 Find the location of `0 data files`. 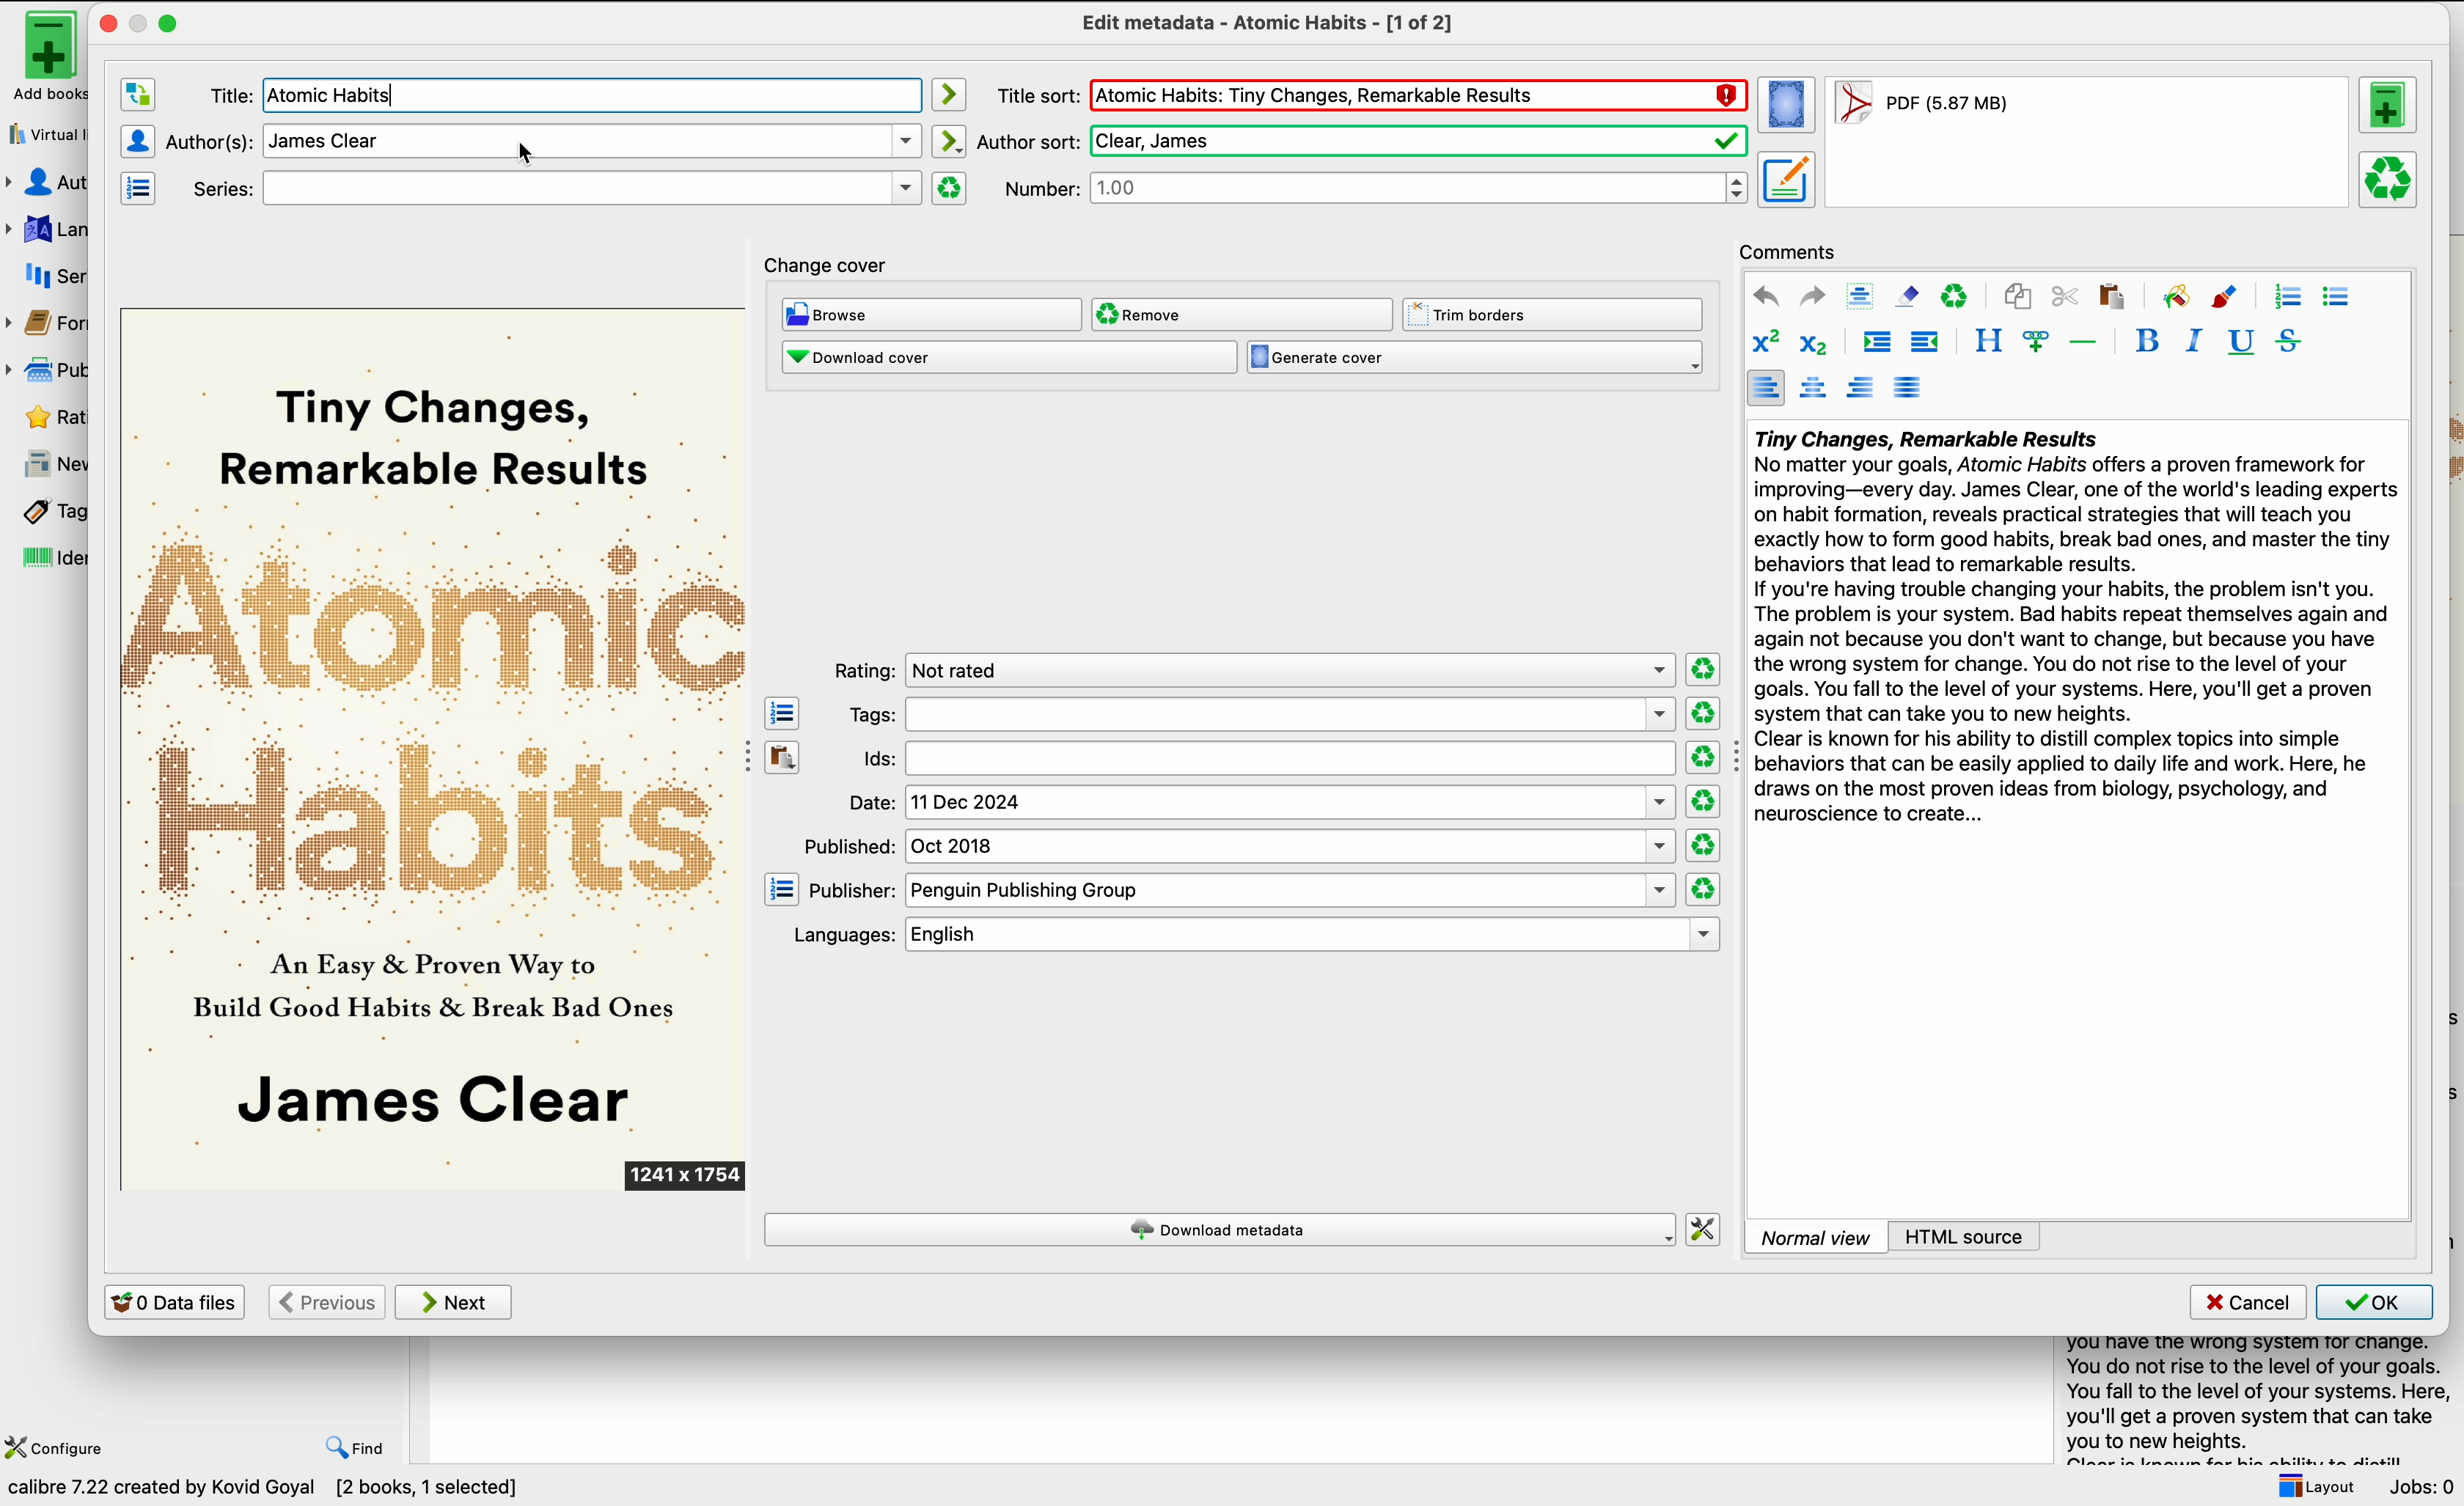

0 data files is located at coordinates (174, 1301).